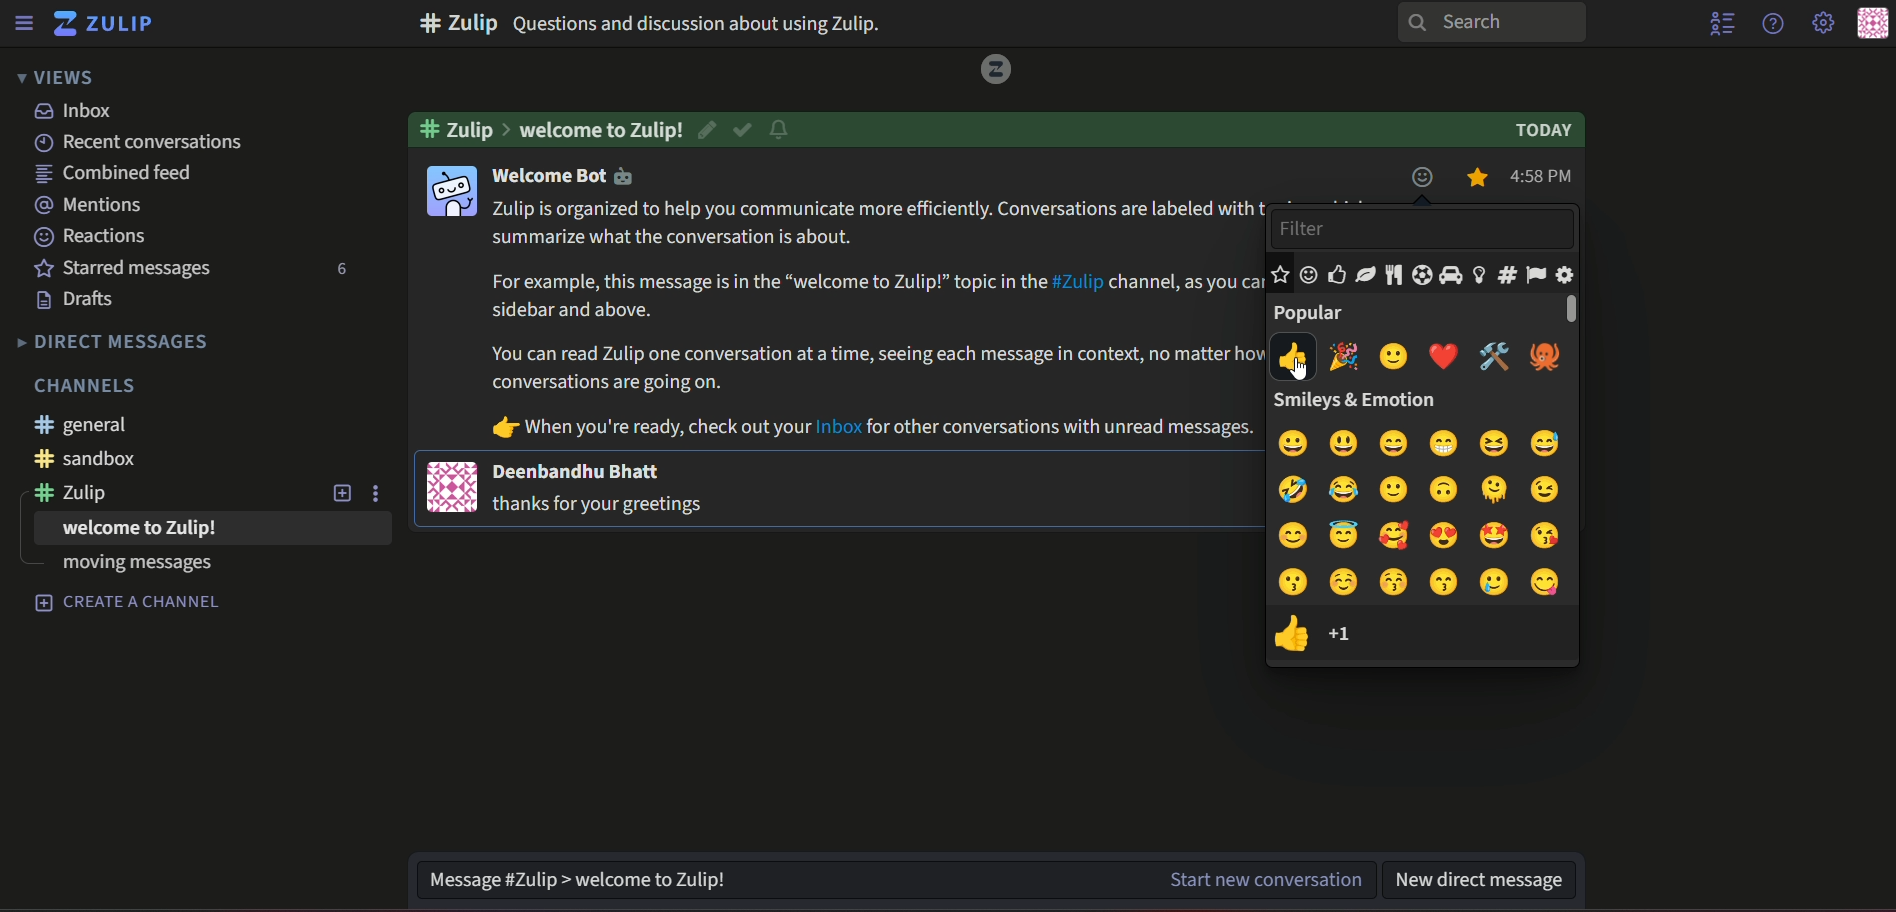 The image size is (1896, 912). I want to click on views, so click(60, 78).